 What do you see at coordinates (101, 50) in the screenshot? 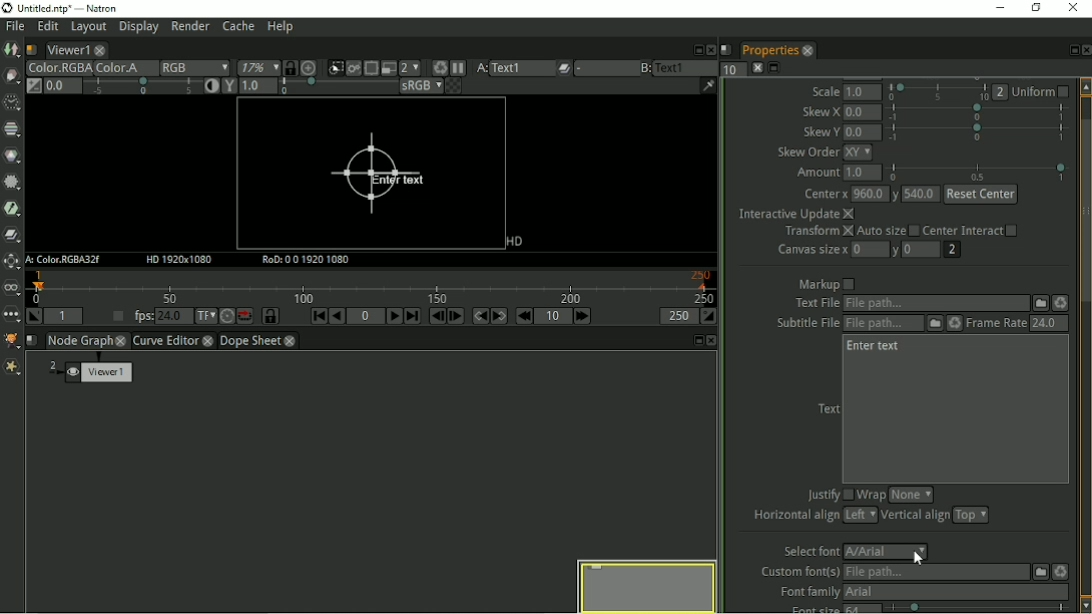
I see `close` at bounding box center [101, 50].